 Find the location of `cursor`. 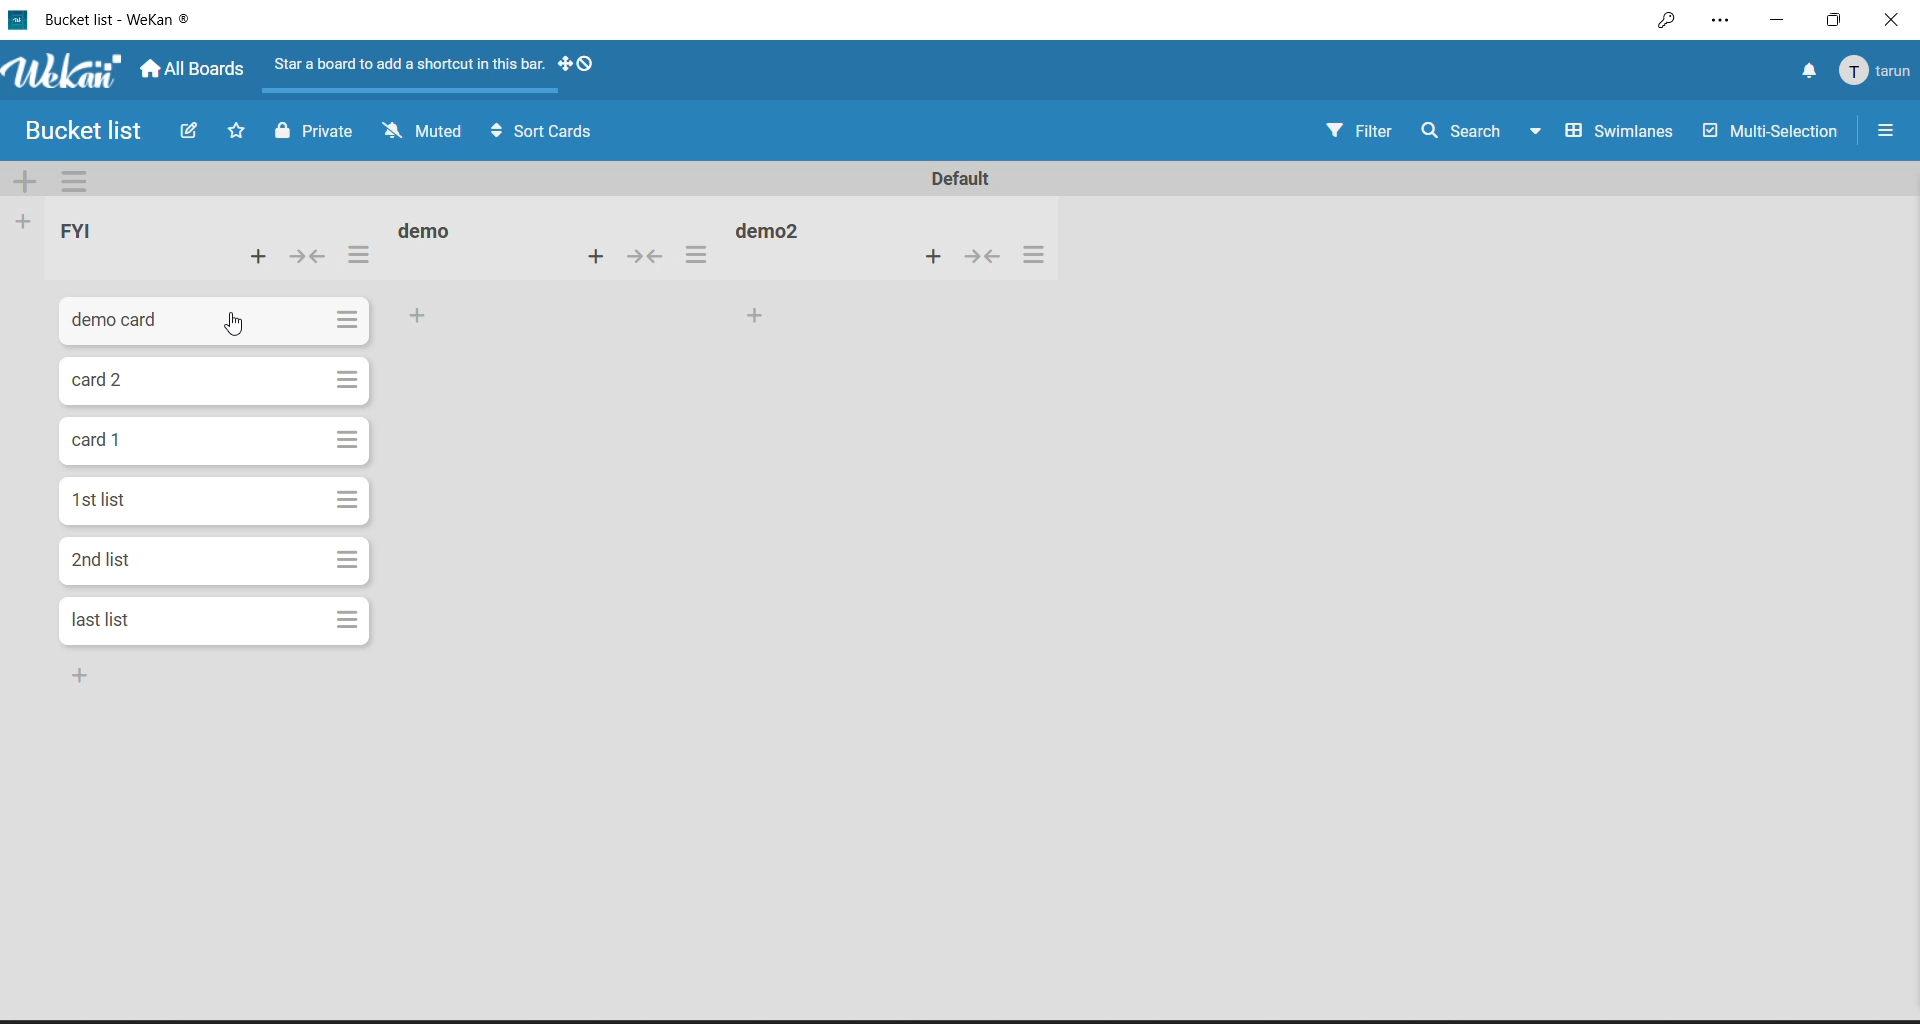

cursor is located at coordinates (238, 323).